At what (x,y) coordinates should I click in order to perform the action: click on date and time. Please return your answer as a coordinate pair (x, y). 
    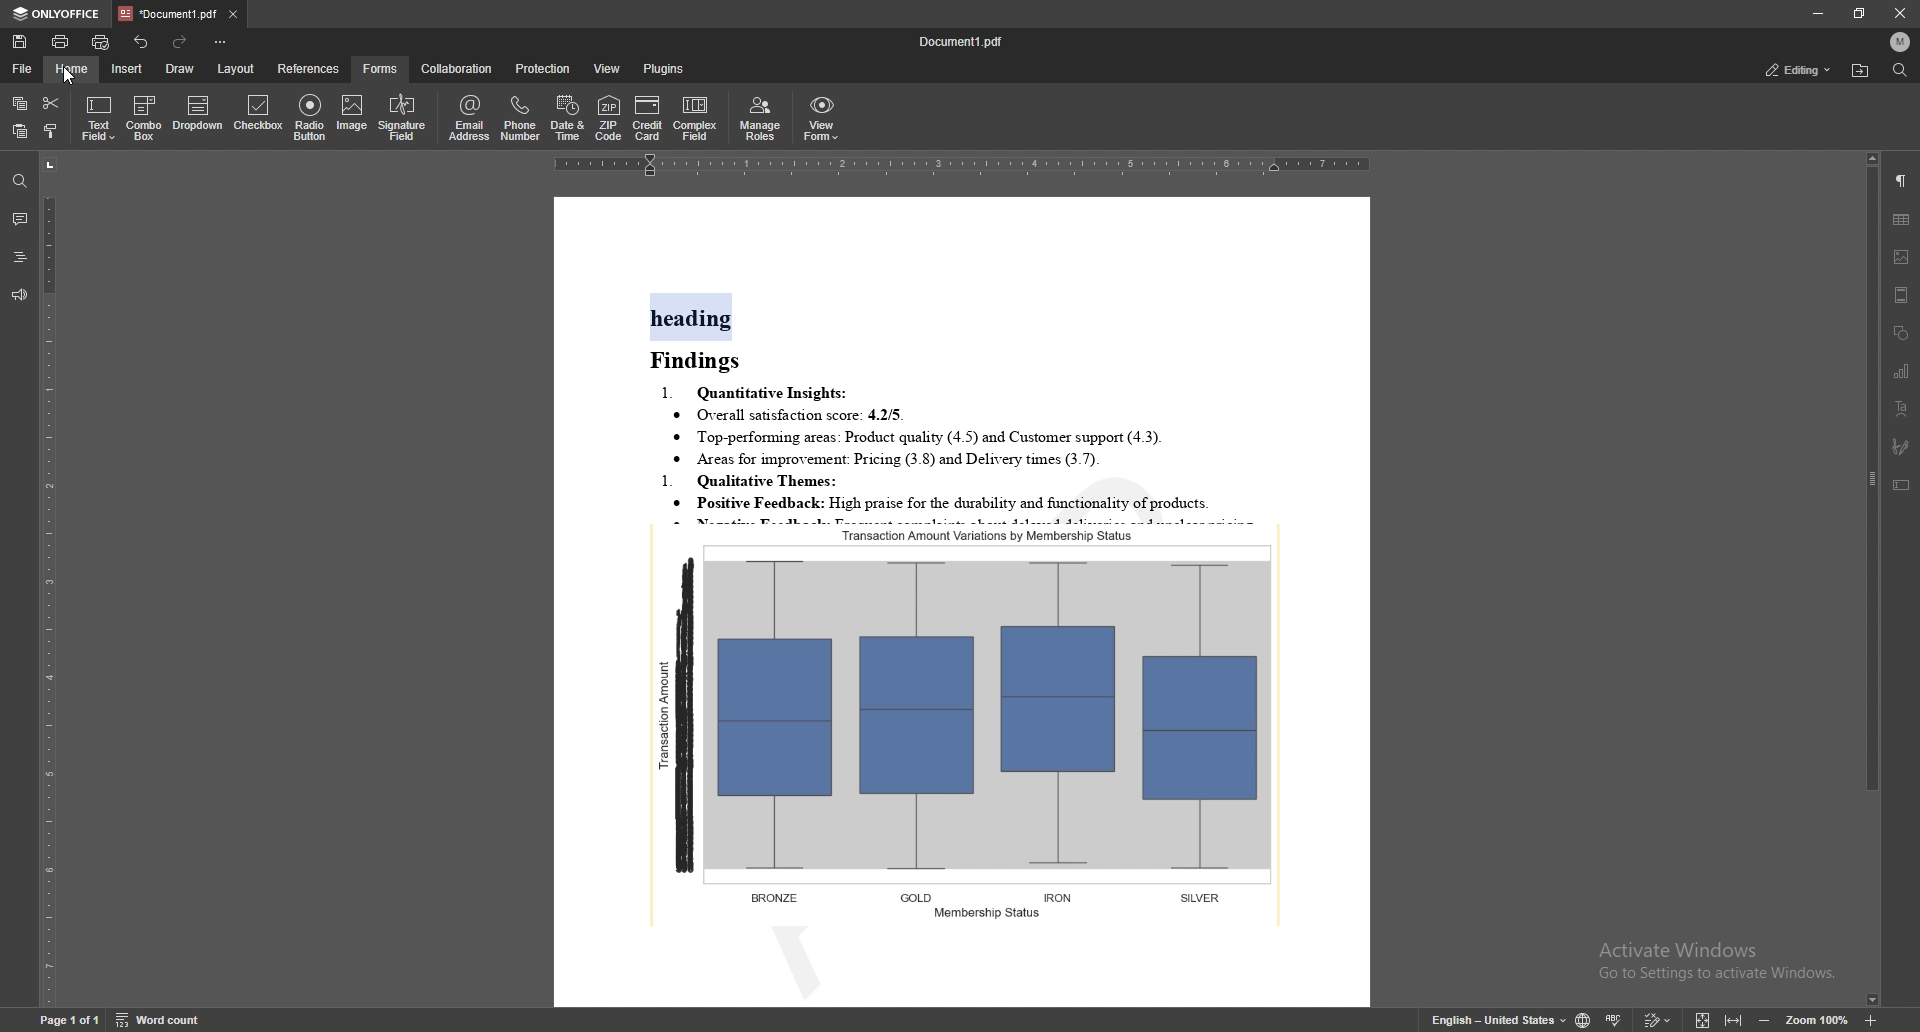
    Looking at the image, I should click on (567, 119).